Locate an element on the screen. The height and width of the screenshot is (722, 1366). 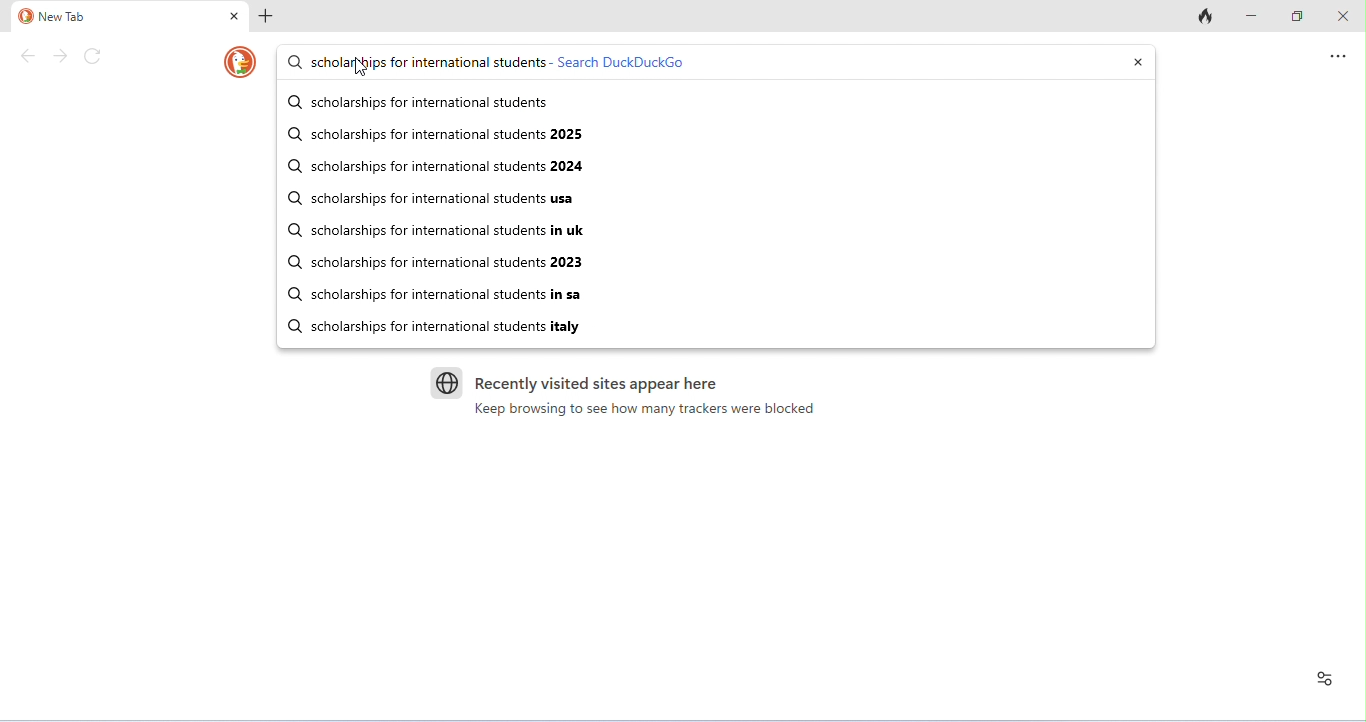
scholarships for international students- search at DuckDuckGo is located at coordinates (506, 63).